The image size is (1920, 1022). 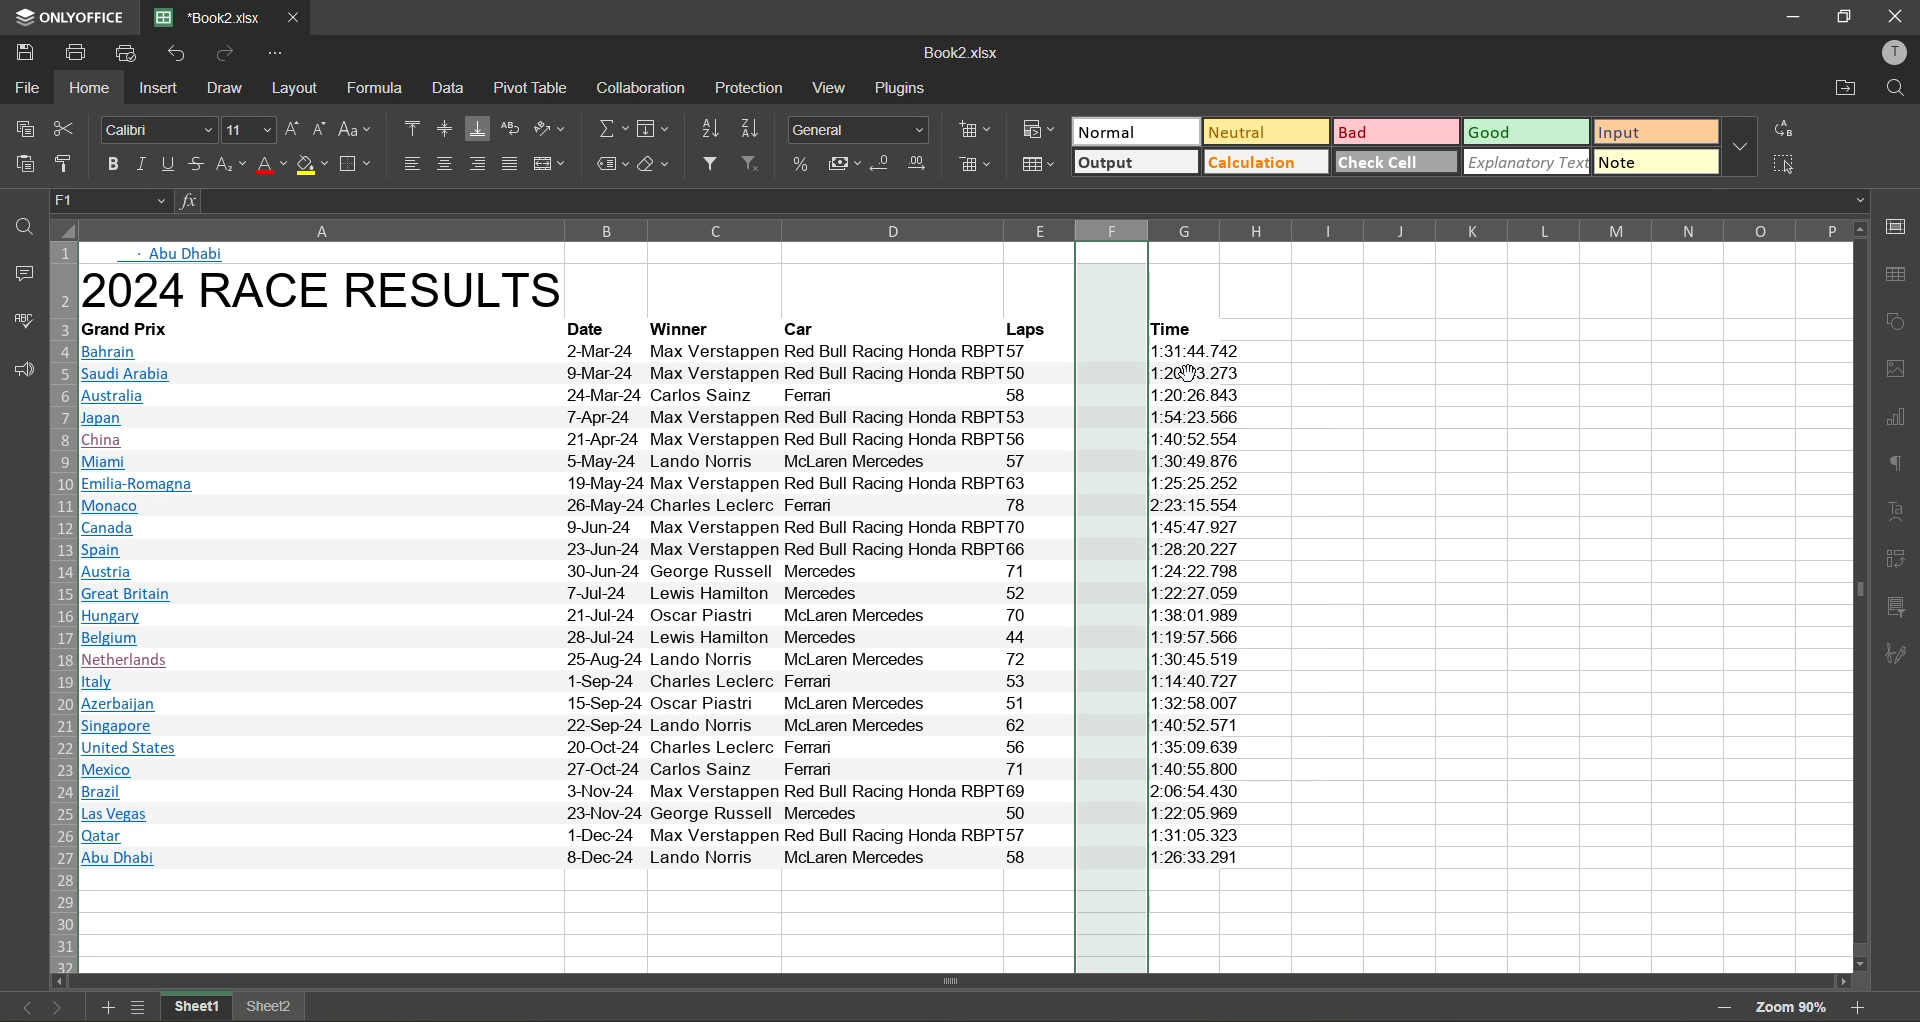 I want to click on conditional formatting, so click(x=1036, y=132).